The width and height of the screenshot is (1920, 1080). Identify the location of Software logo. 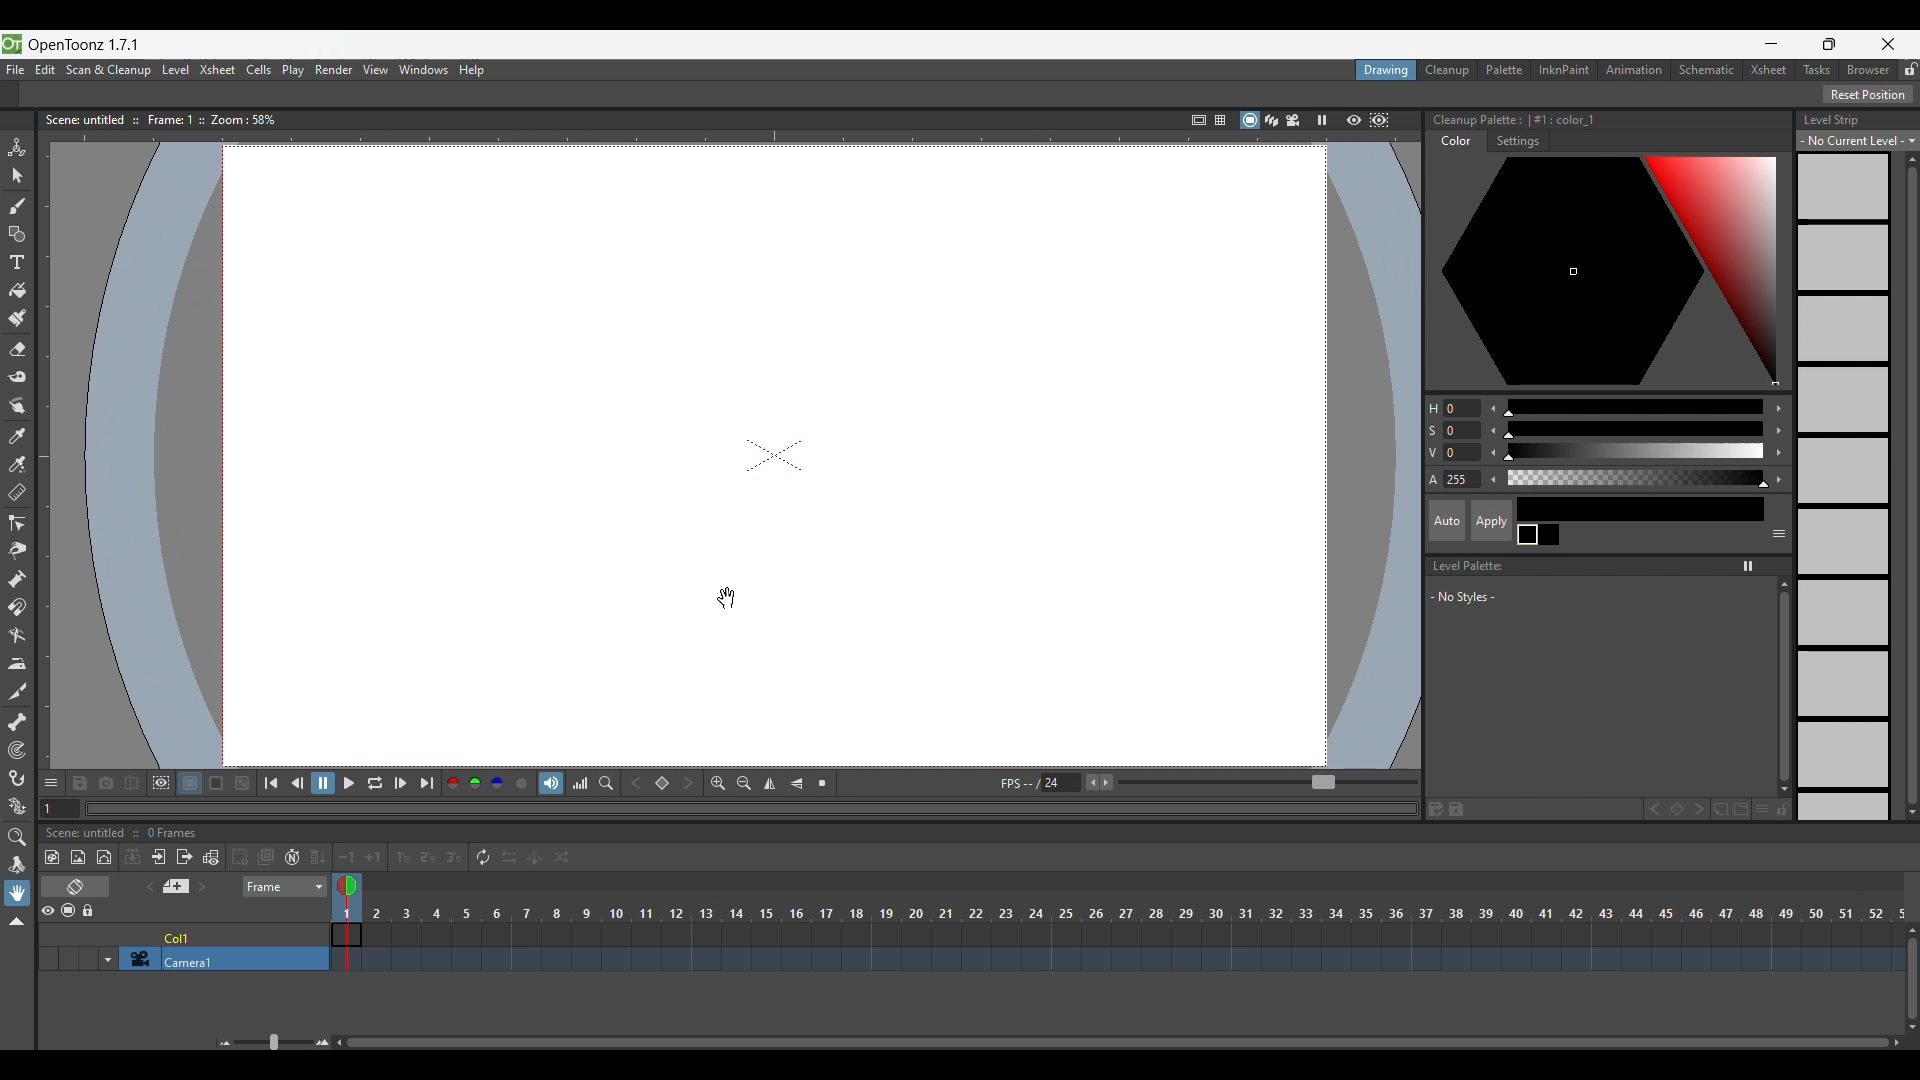
(13, 44).